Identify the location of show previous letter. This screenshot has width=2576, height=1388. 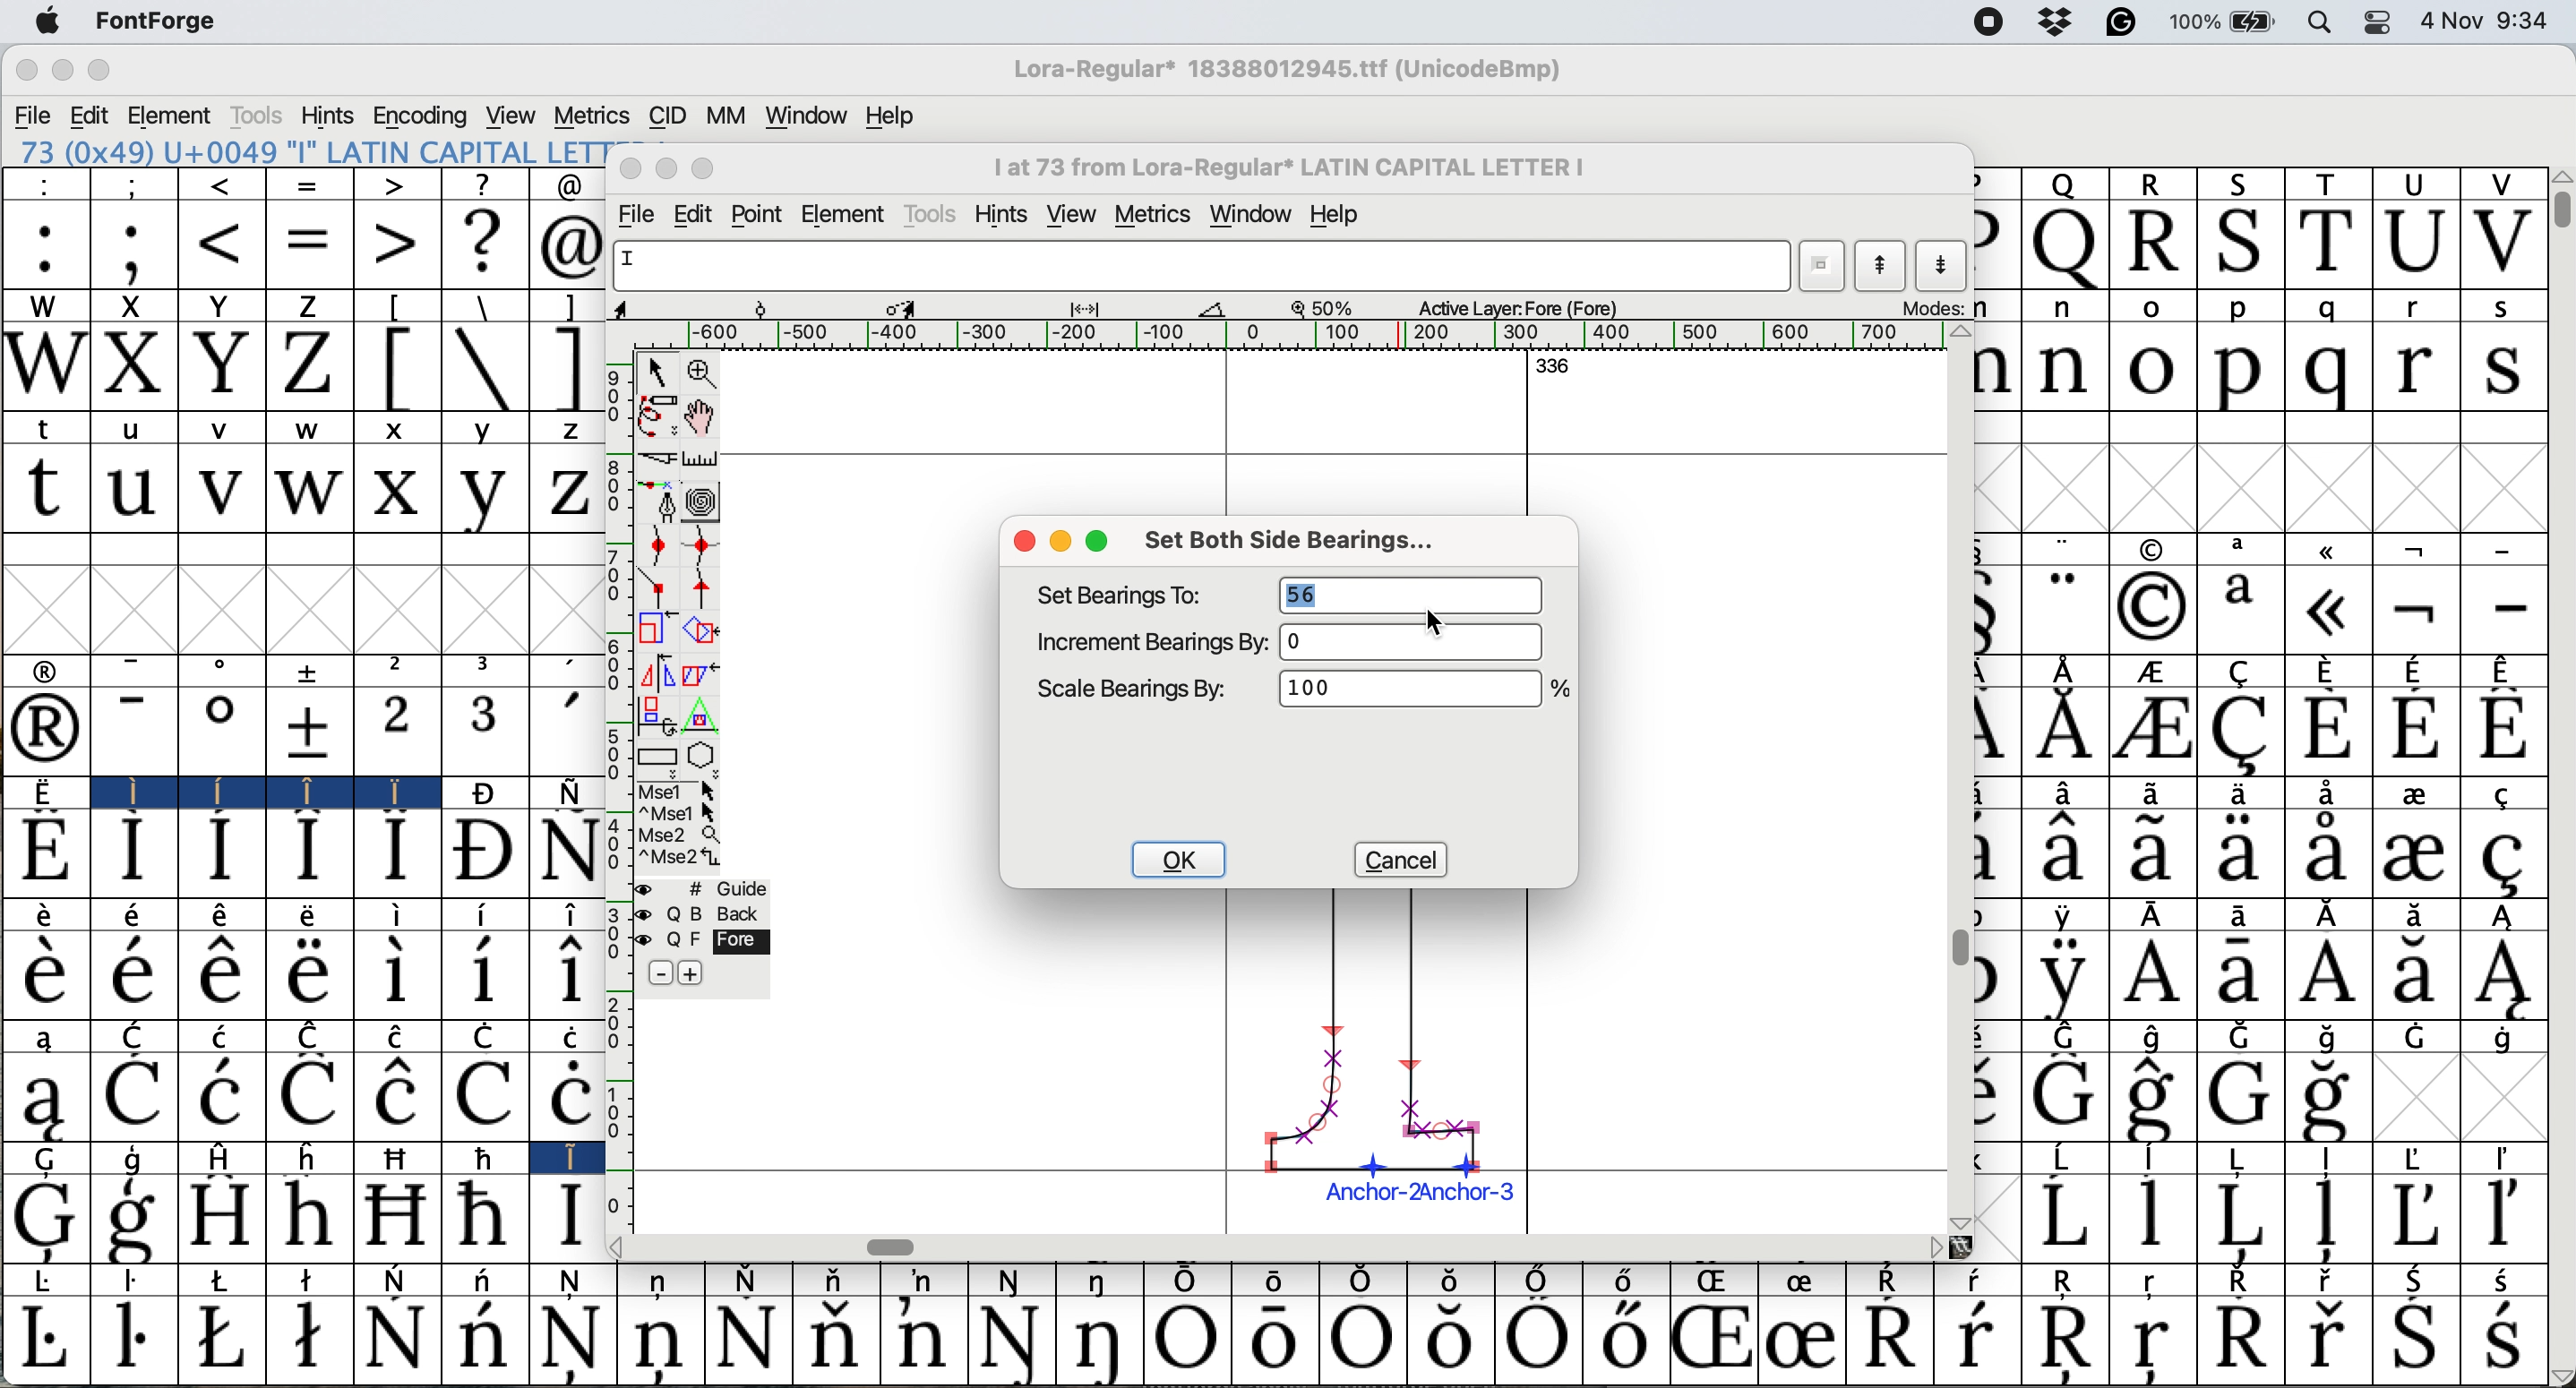
(1884, 266).